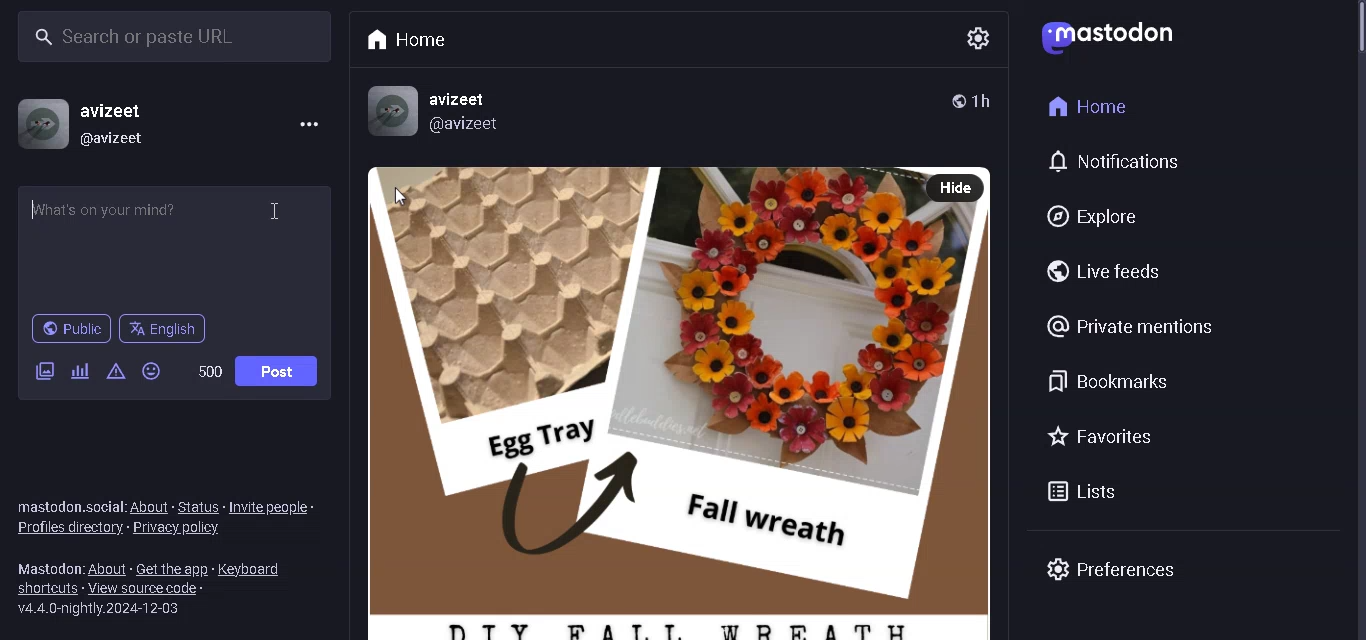 This screenshot has width=1366, height=640. What do you see at coordinates (199, 506) in the screenshot?
I see `STATUS` at bounding box center [199, 506].